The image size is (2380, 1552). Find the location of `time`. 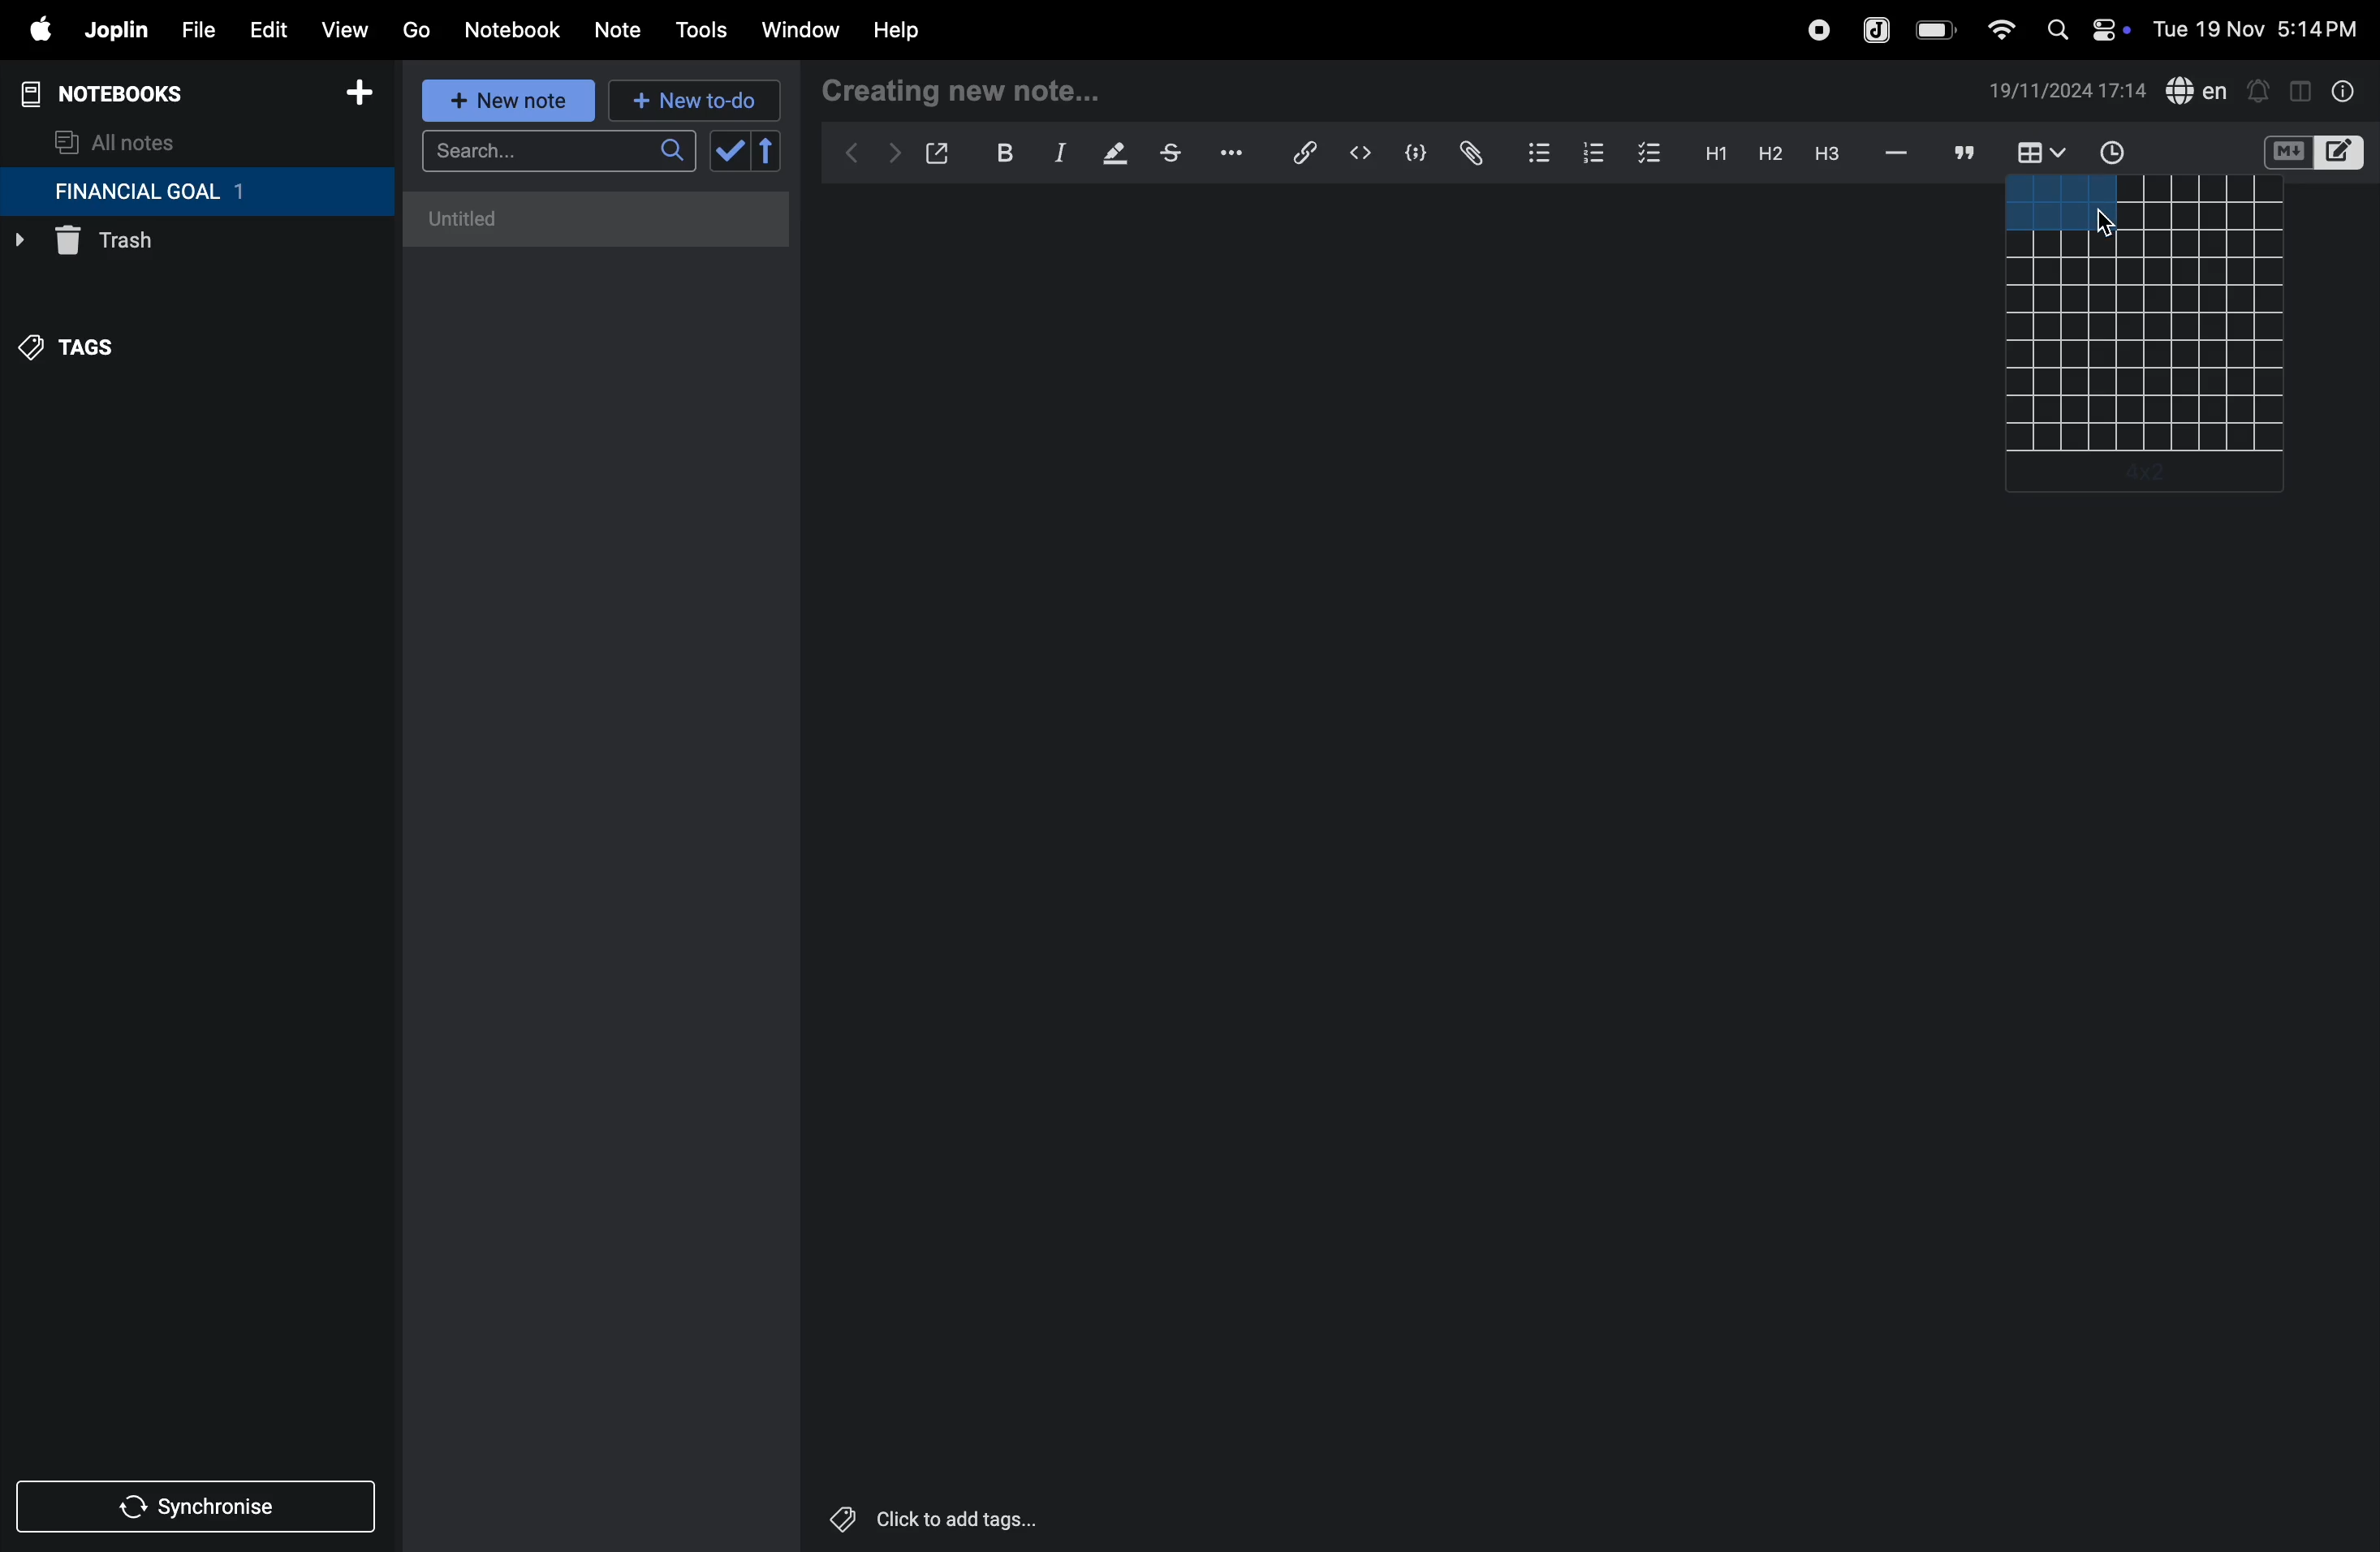

time is located at coordinates (2125, 153).